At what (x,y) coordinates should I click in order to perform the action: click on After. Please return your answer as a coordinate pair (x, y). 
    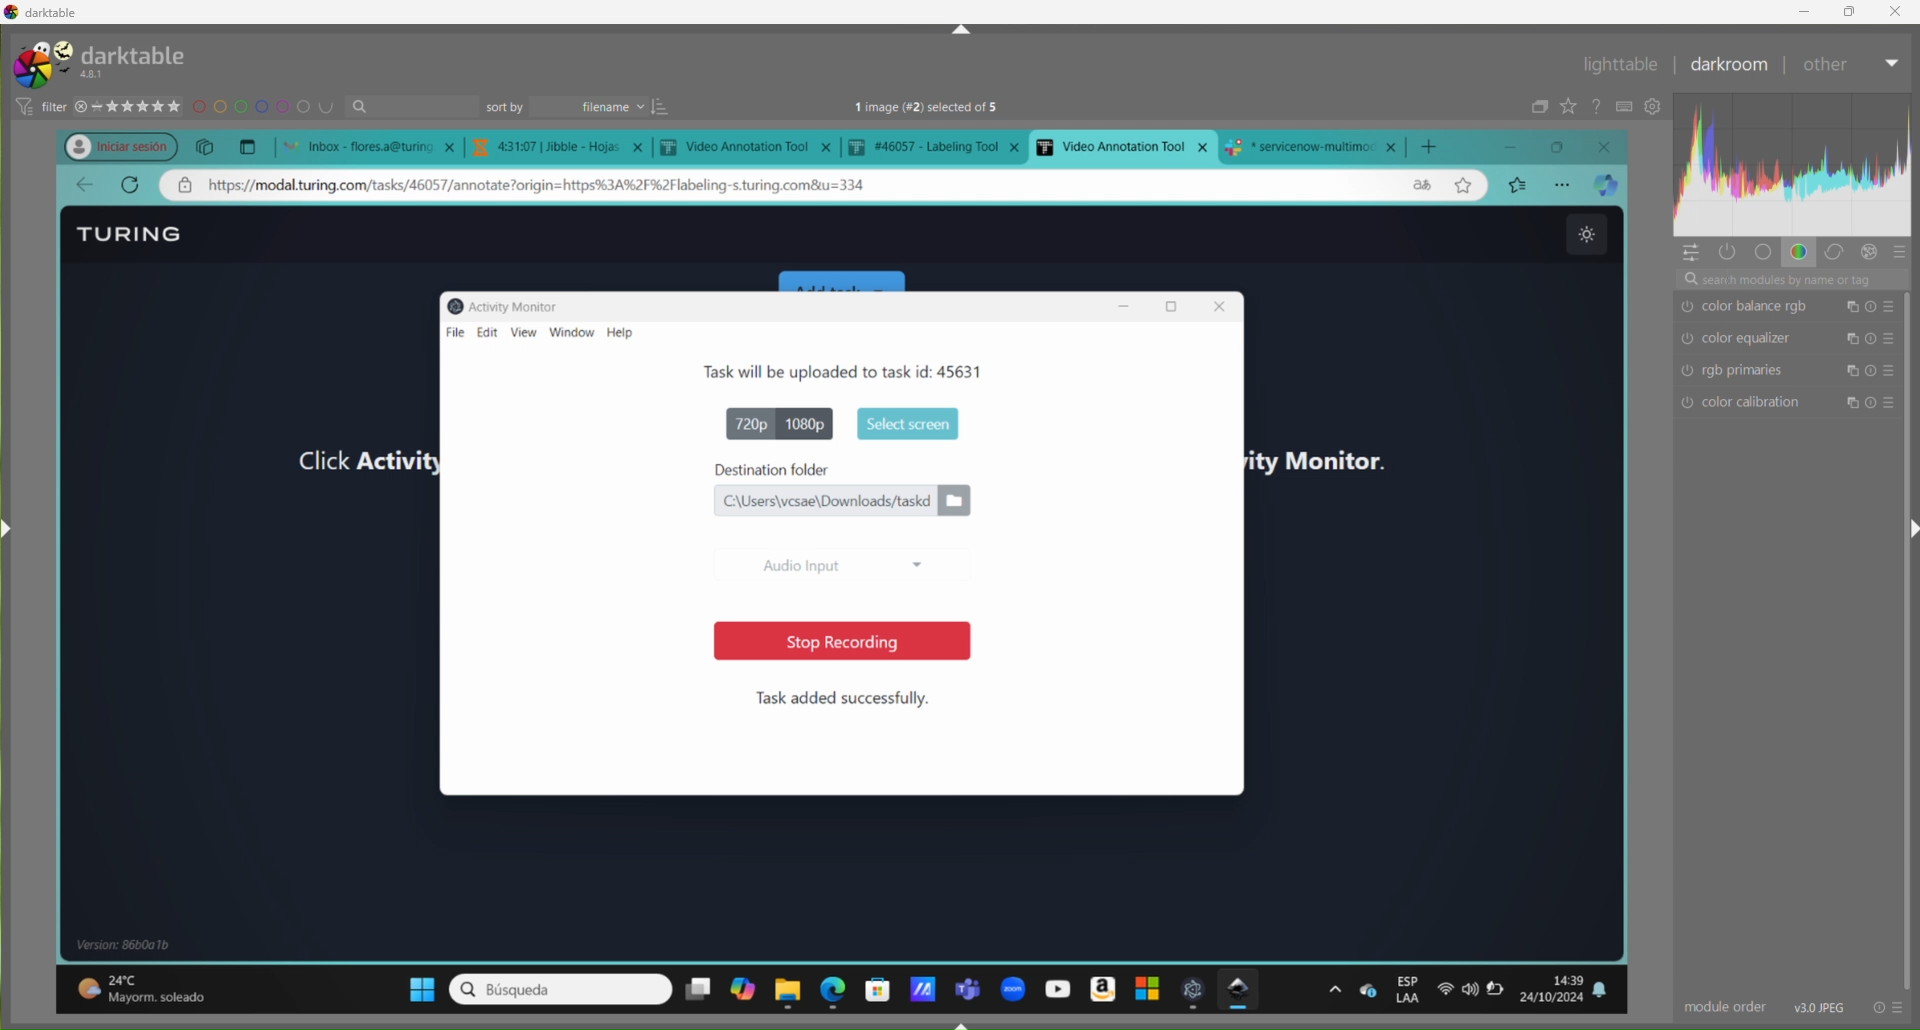
    Looking at the image, I should click on (1826, 63).